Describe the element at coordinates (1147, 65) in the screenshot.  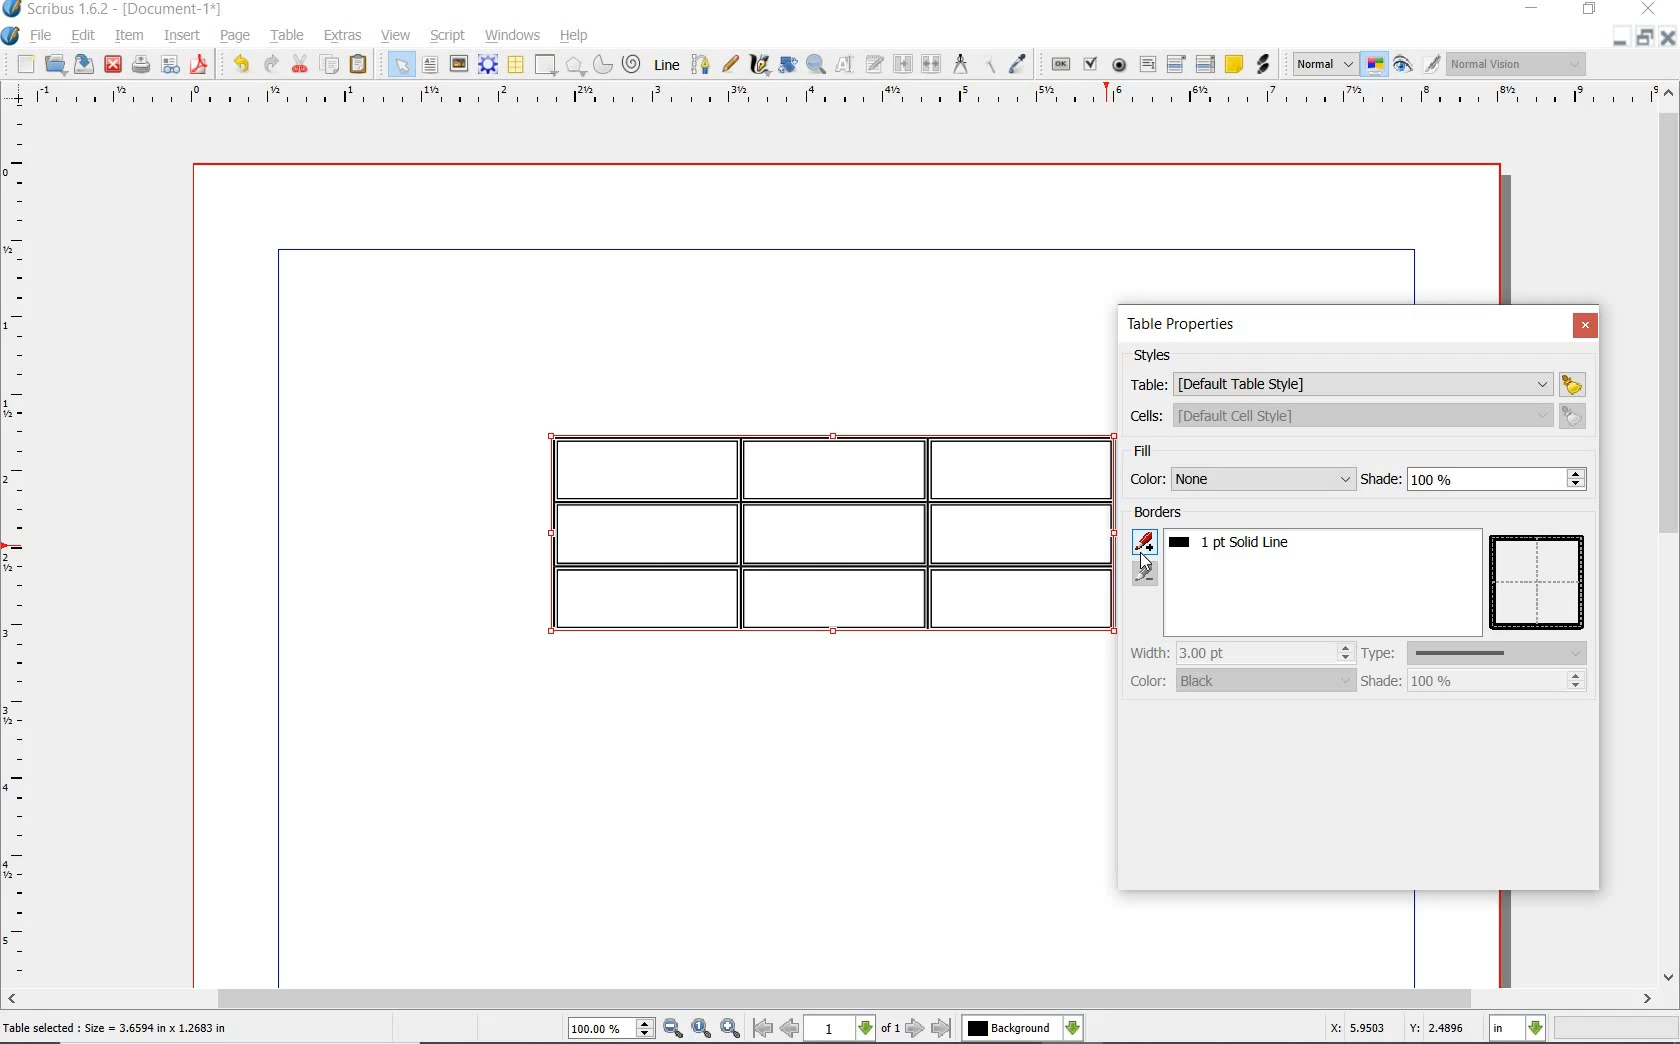
I see `pdf text field` at that location.